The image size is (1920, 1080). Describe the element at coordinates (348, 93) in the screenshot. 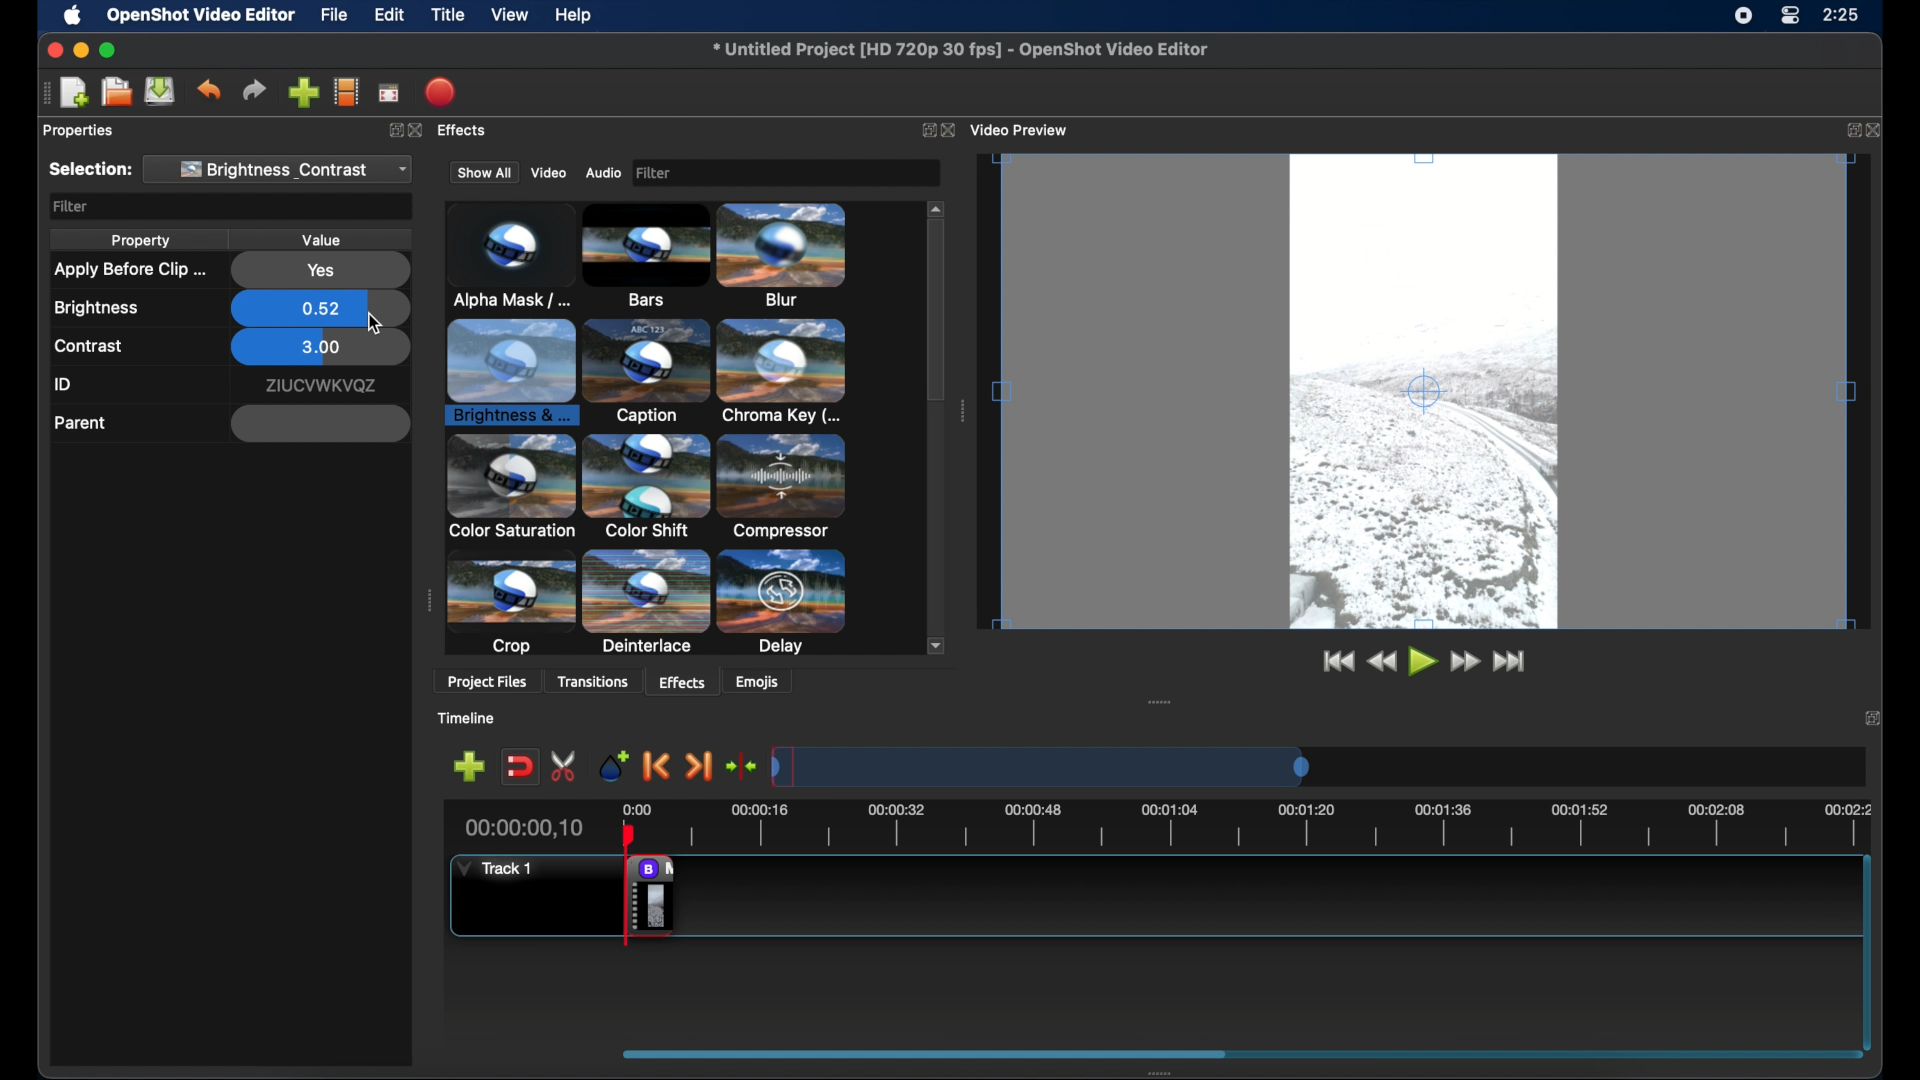

I see `explore profiles` at that location.